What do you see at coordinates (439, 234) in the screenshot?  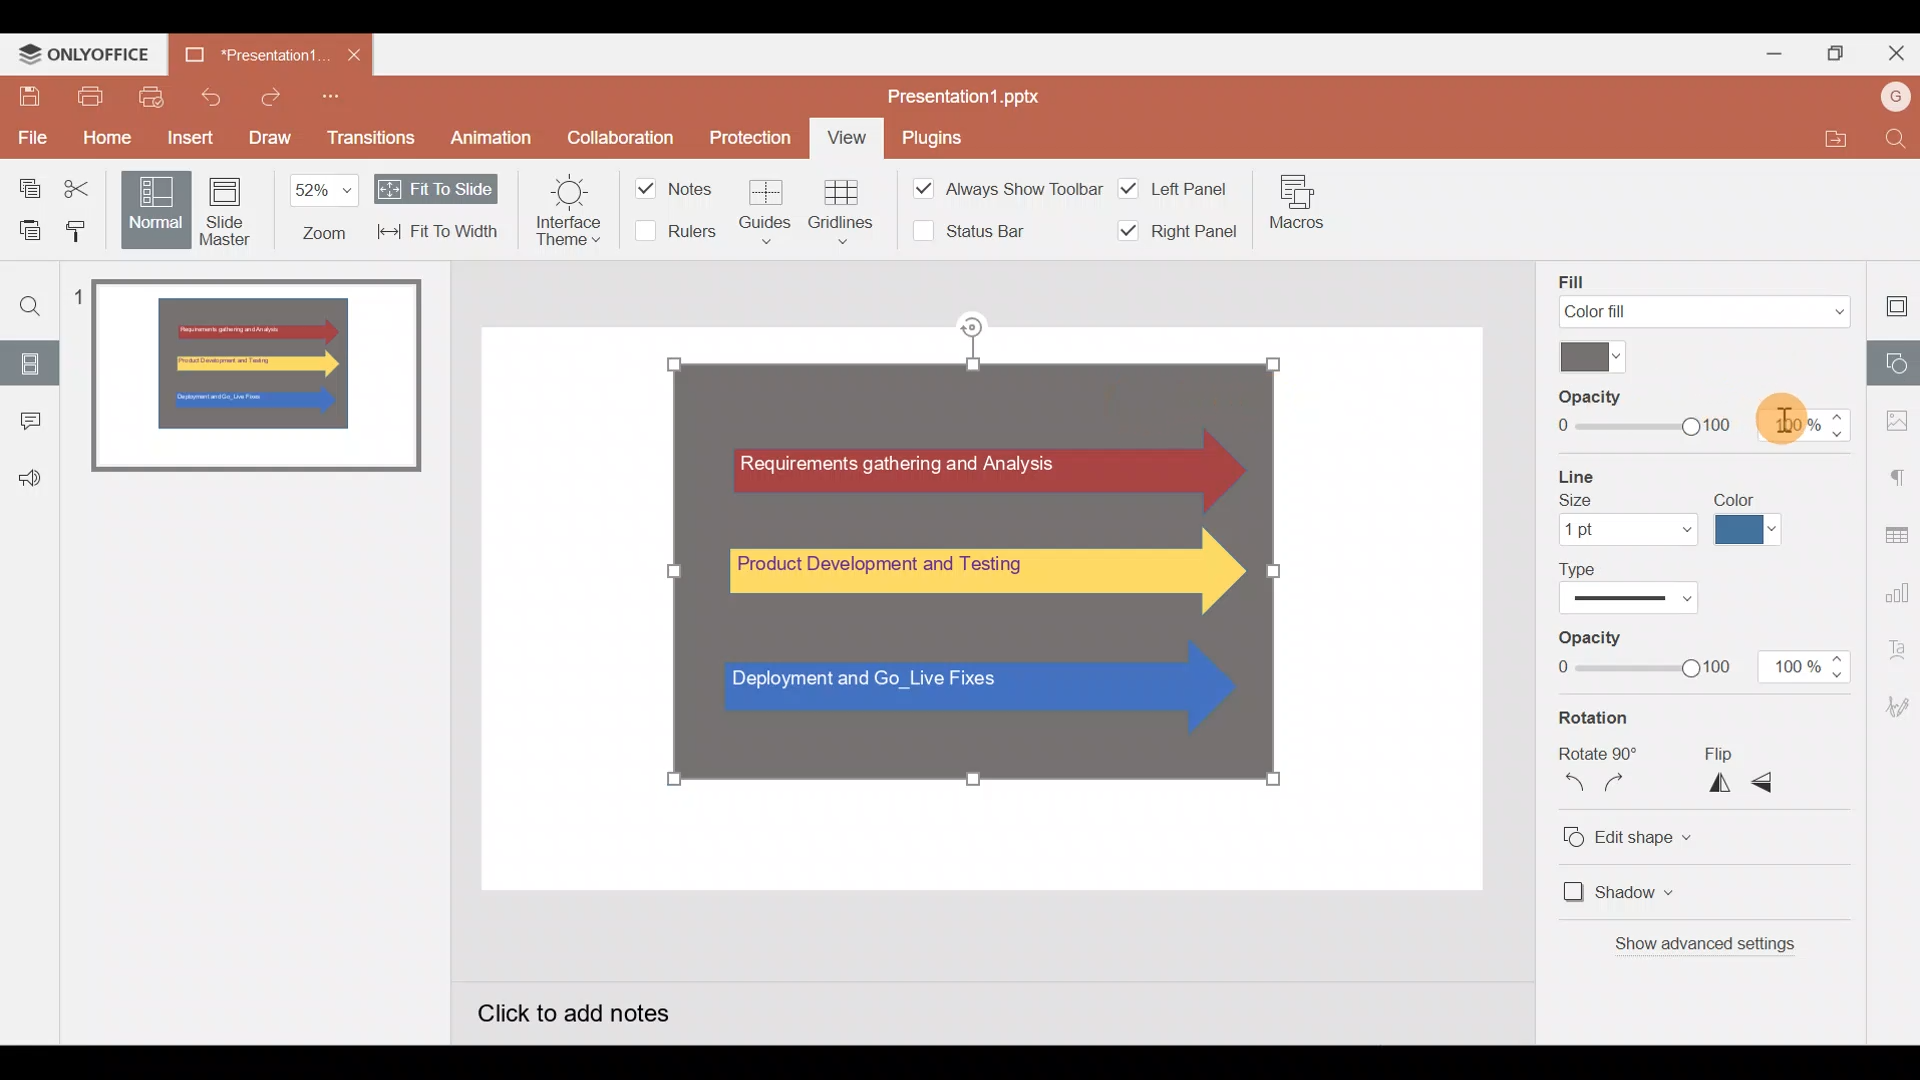 I see `Fit to width` at bounding box center [439, 234].